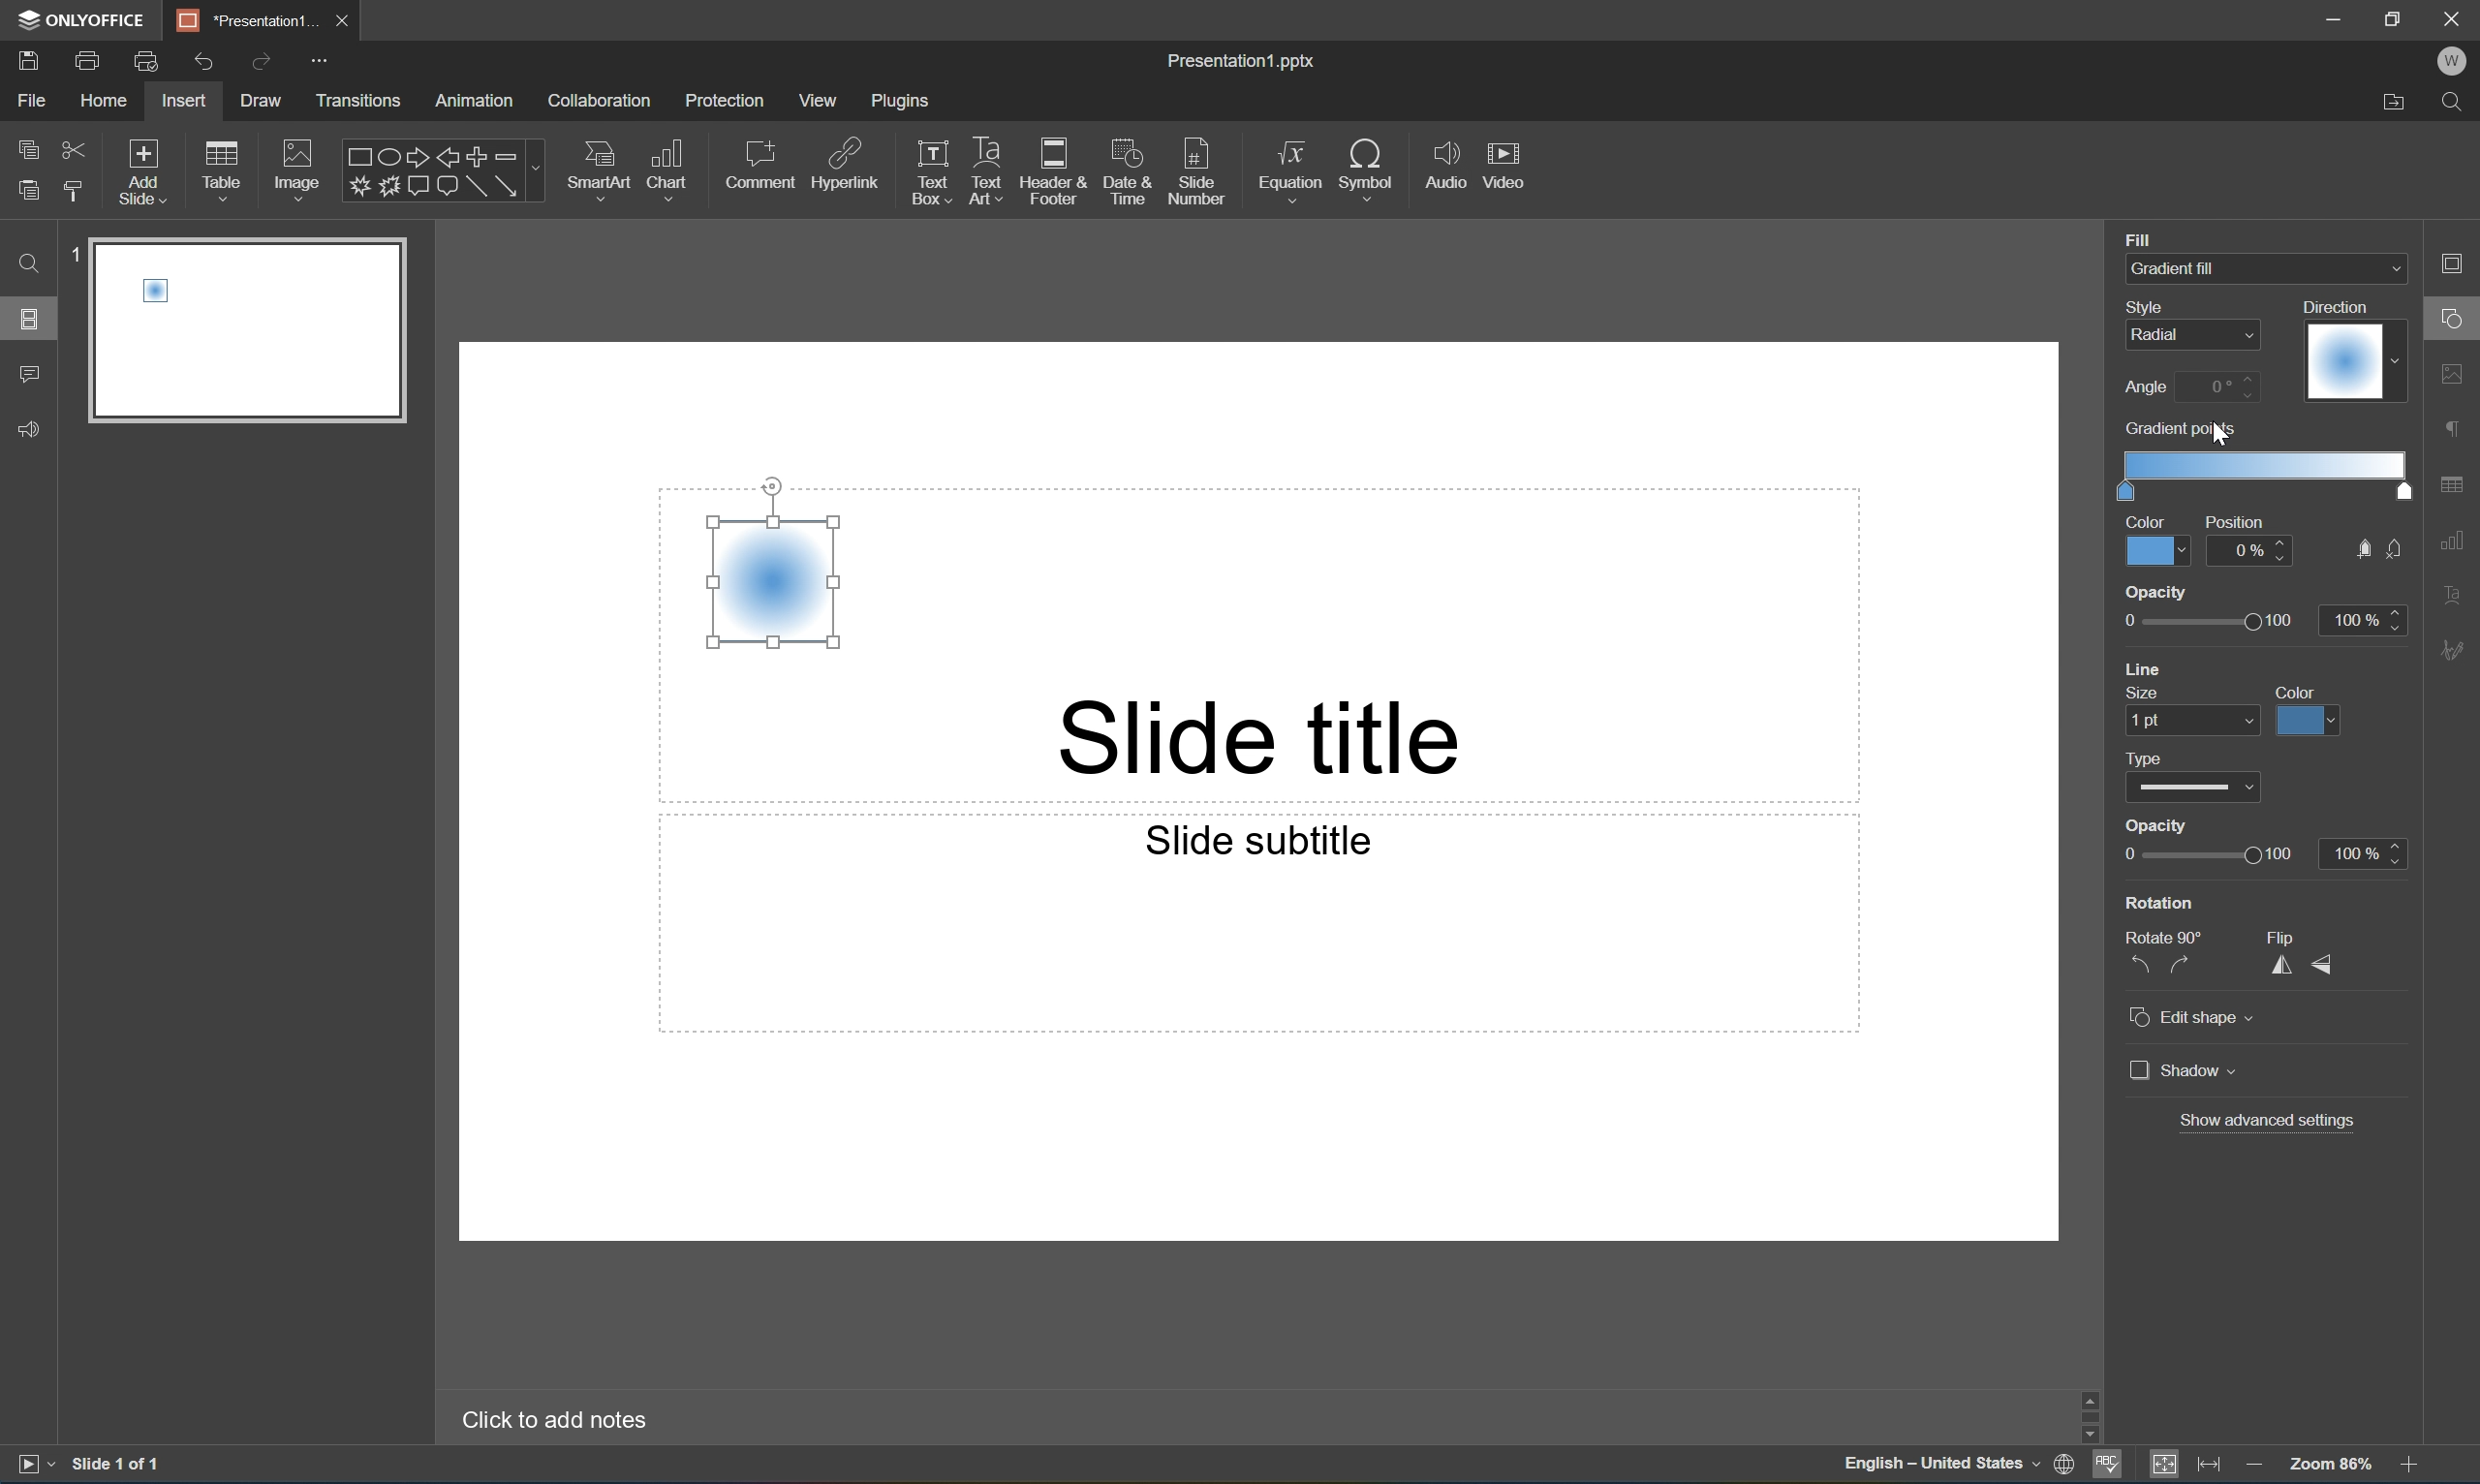 This screenshot has height=1484, width=2480. What do you see at coordinates (34, 1464) in the screenshot?
I see `Start slideshow` at bounding box center [34, 1464].